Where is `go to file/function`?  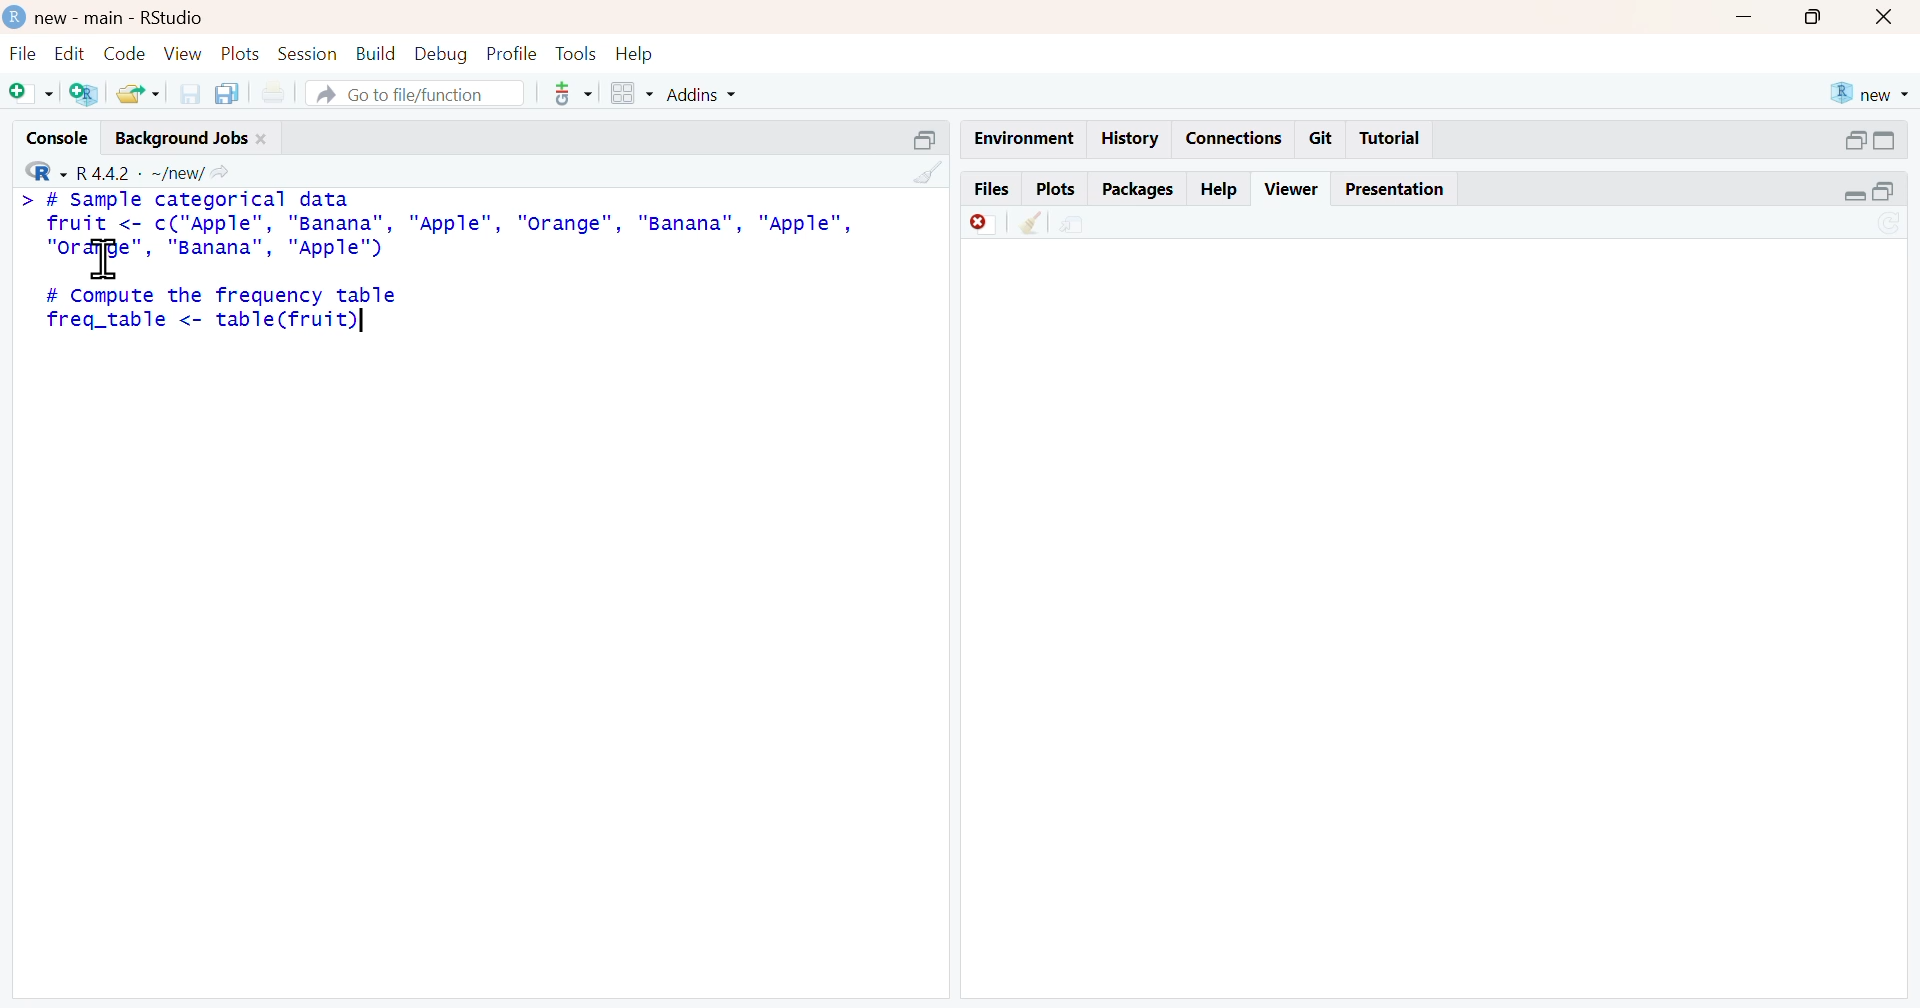
go to file/function is located at coordinates (415, 94).